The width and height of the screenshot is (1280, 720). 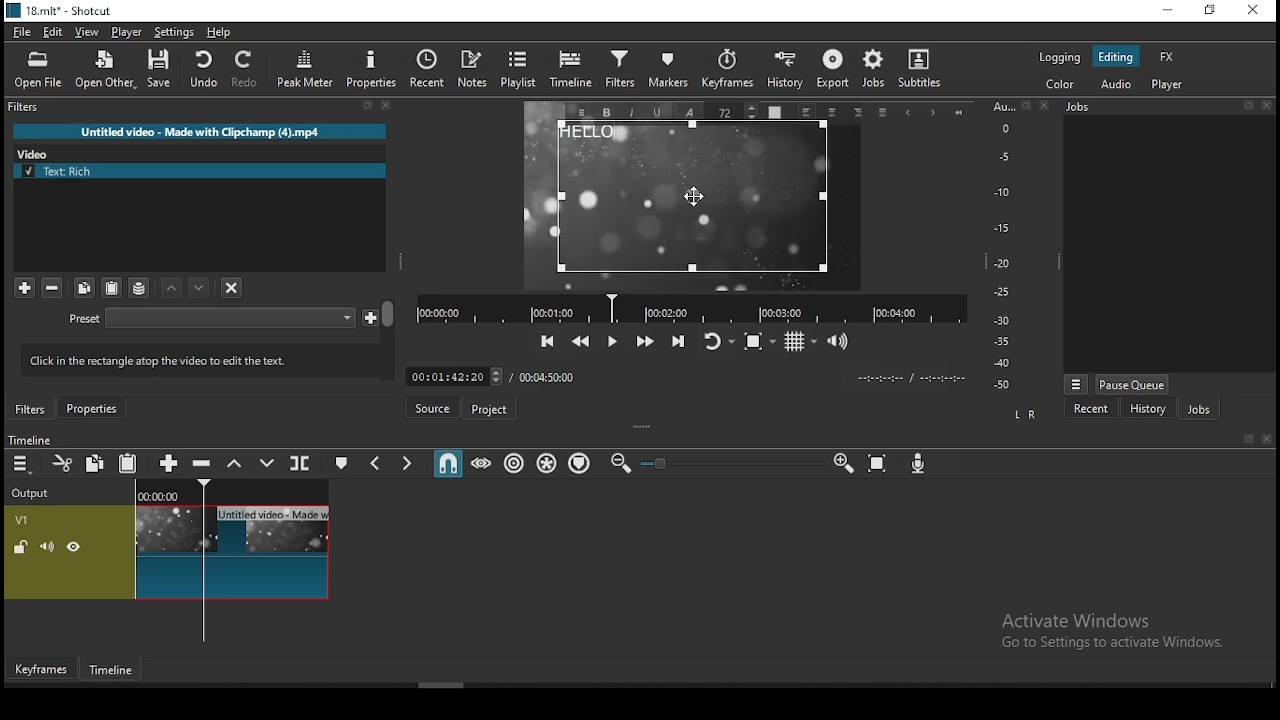 What do you see at coordinates (431, 407) in the screenshot?
I see `source` at bounding box center [431, 407].